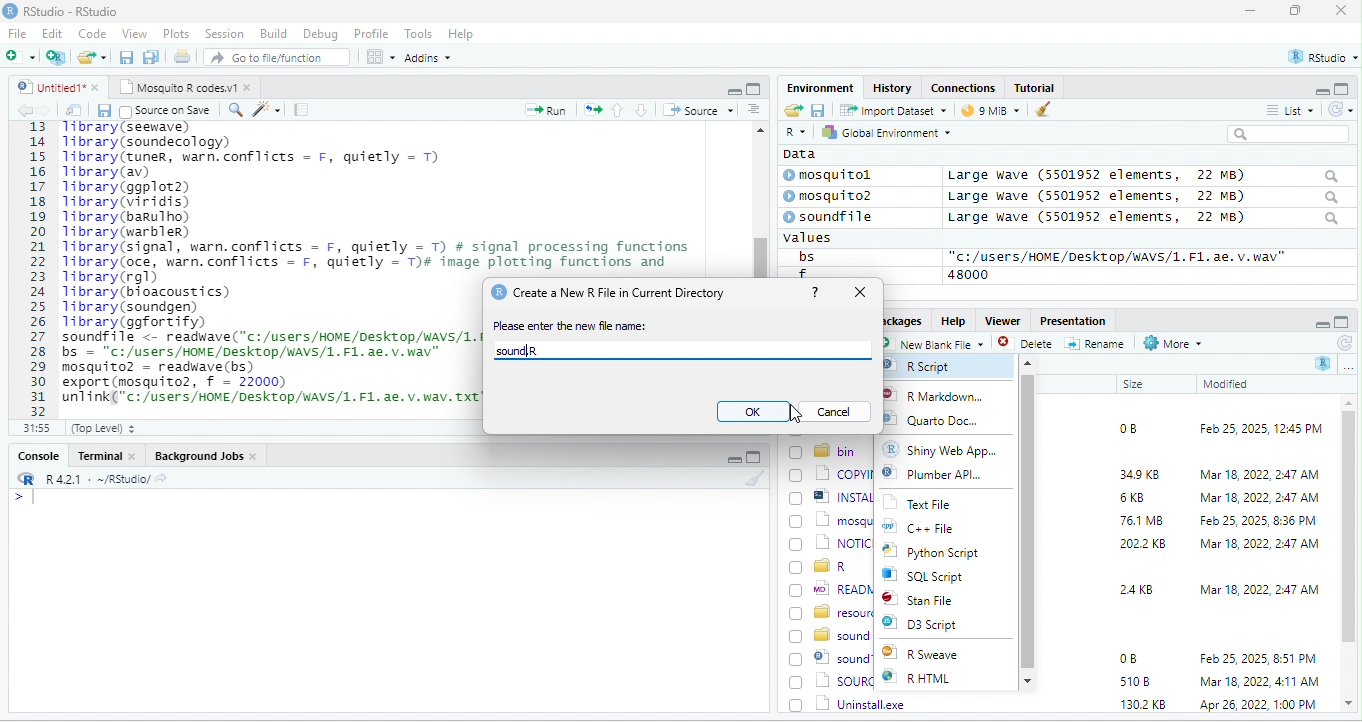 The height and width of the screenshot is (722, 1362). I want to click on Quarto Doc..., so click(948, 422).